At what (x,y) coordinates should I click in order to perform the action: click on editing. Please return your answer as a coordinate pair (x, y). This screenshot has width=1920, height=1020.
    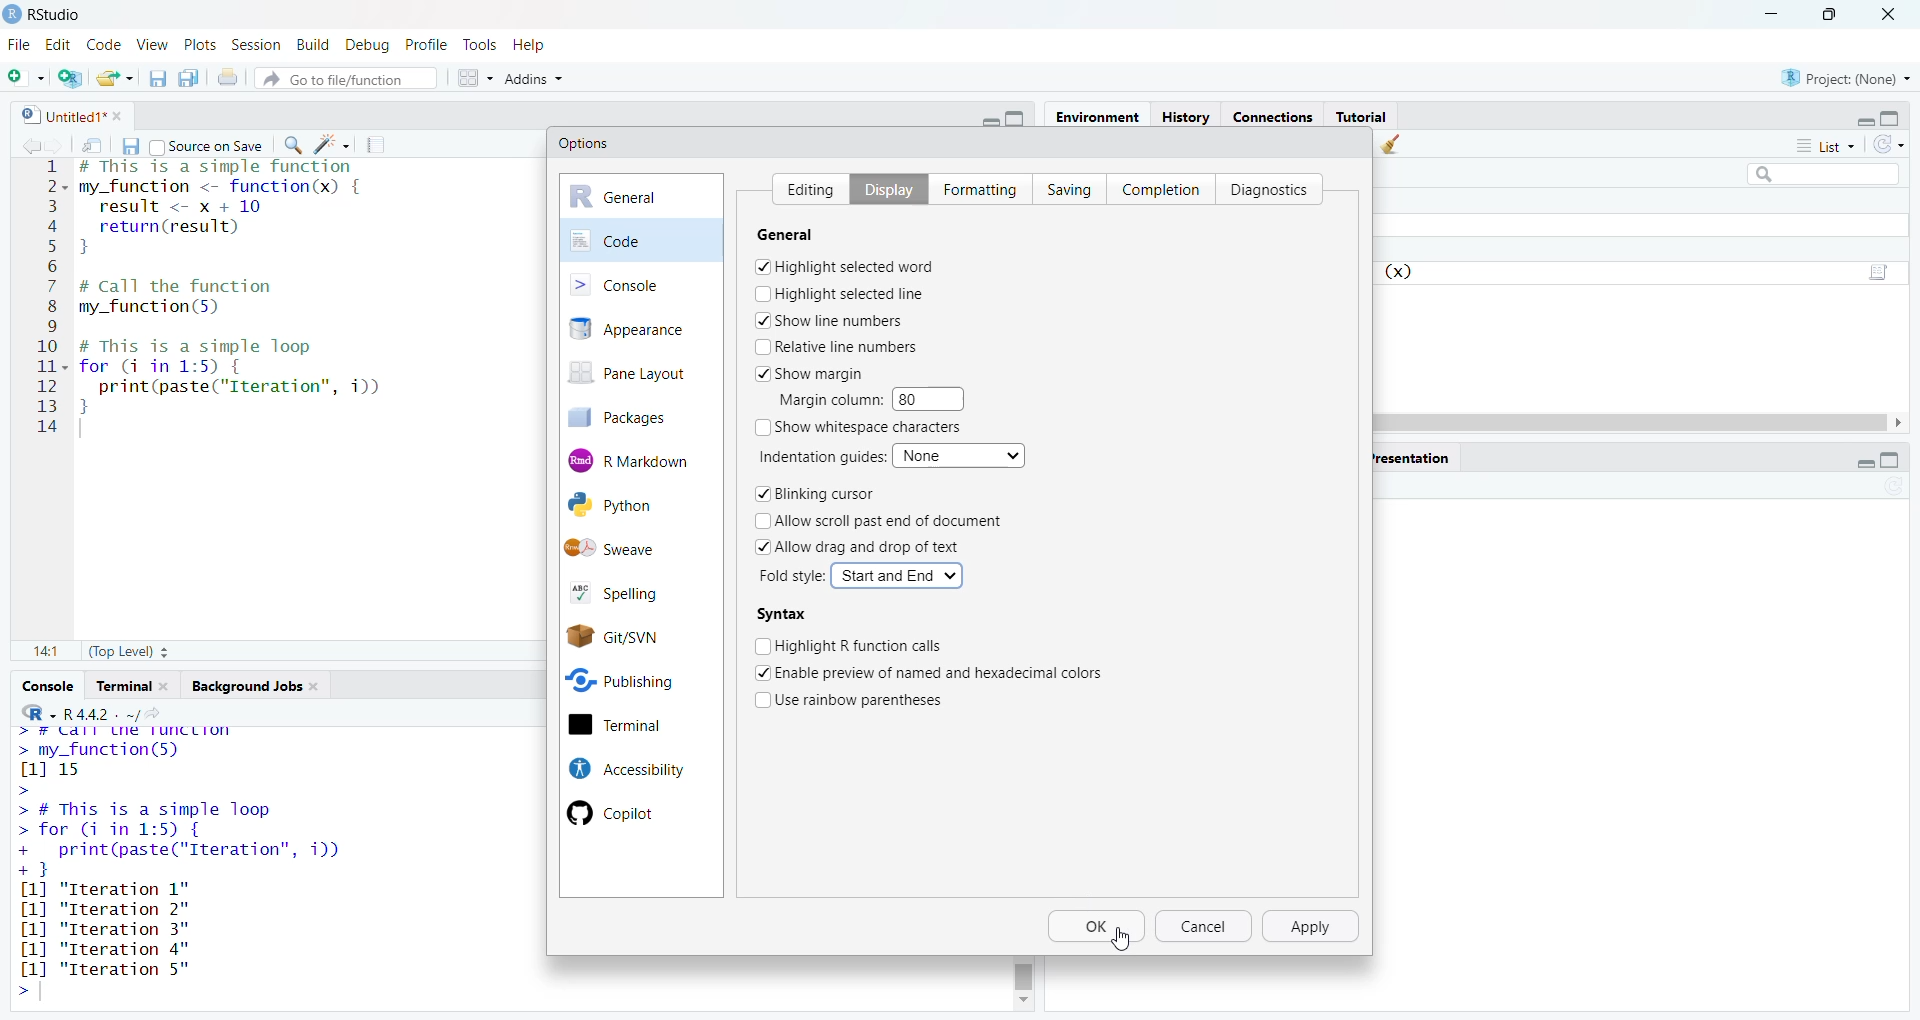
    Looking at the image, I should click on (804, 186).